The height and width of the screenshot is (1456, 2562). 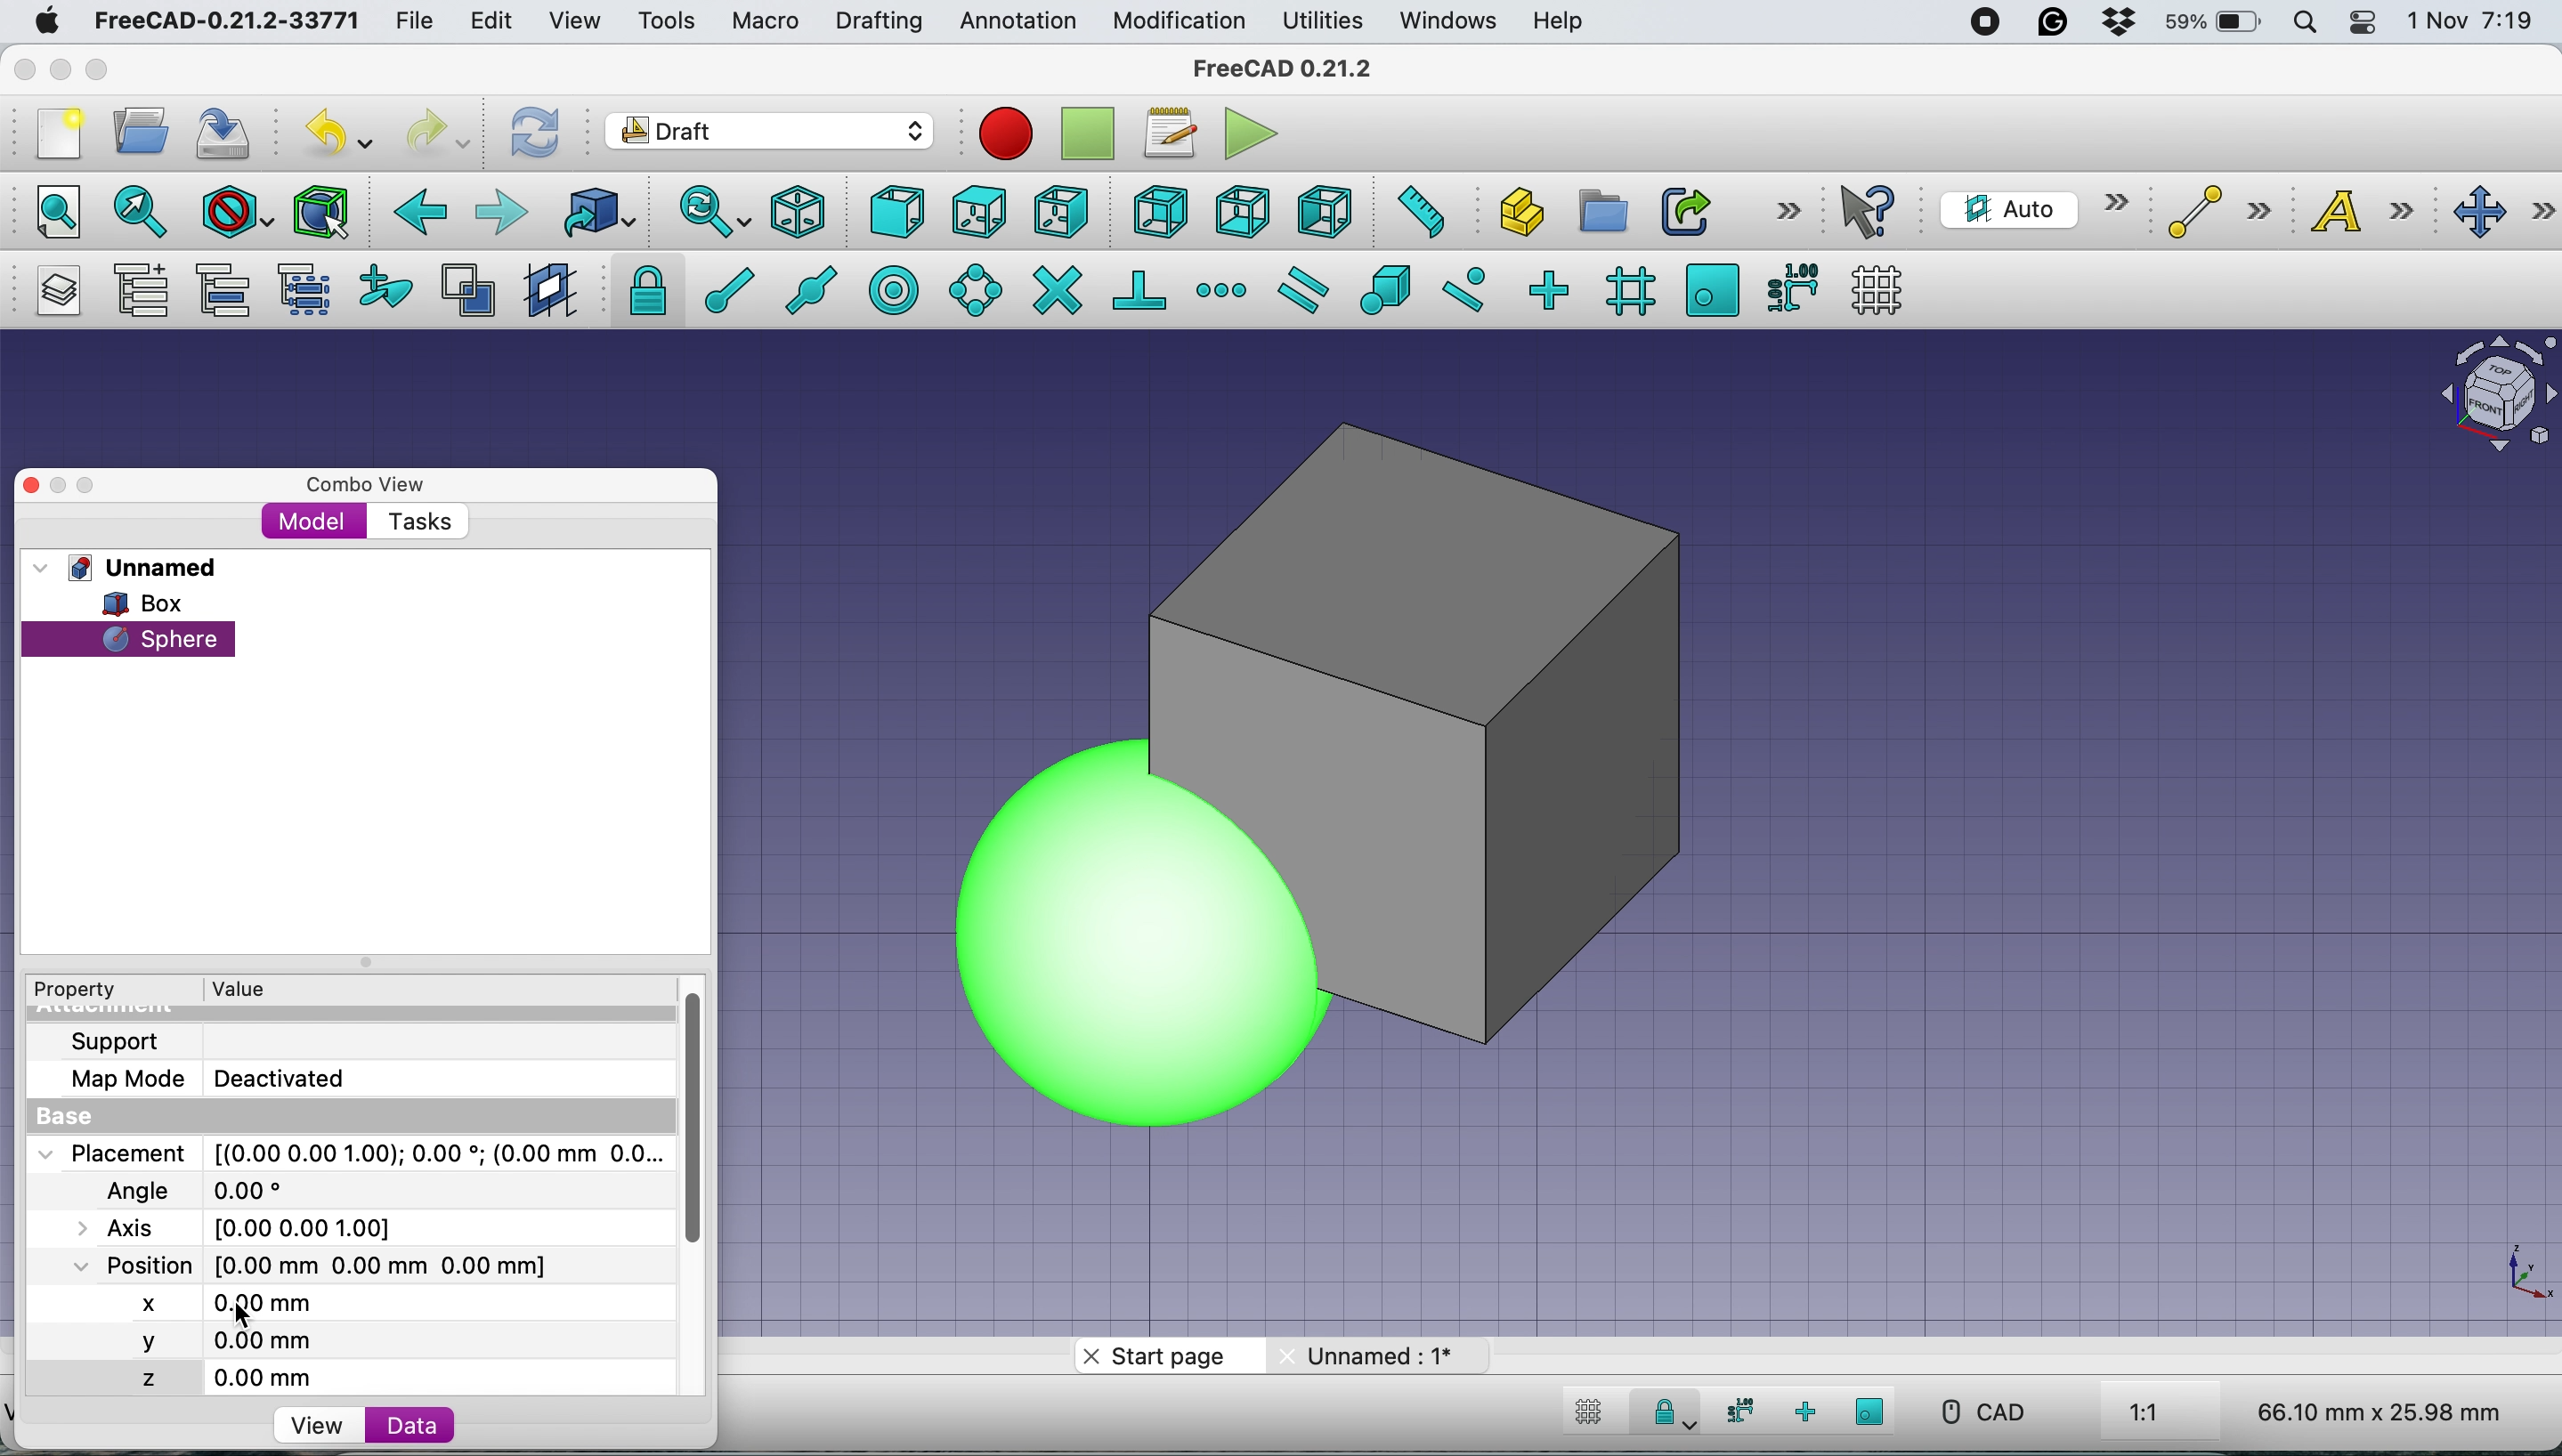 I want to click on property, so click(x=90, y=990).